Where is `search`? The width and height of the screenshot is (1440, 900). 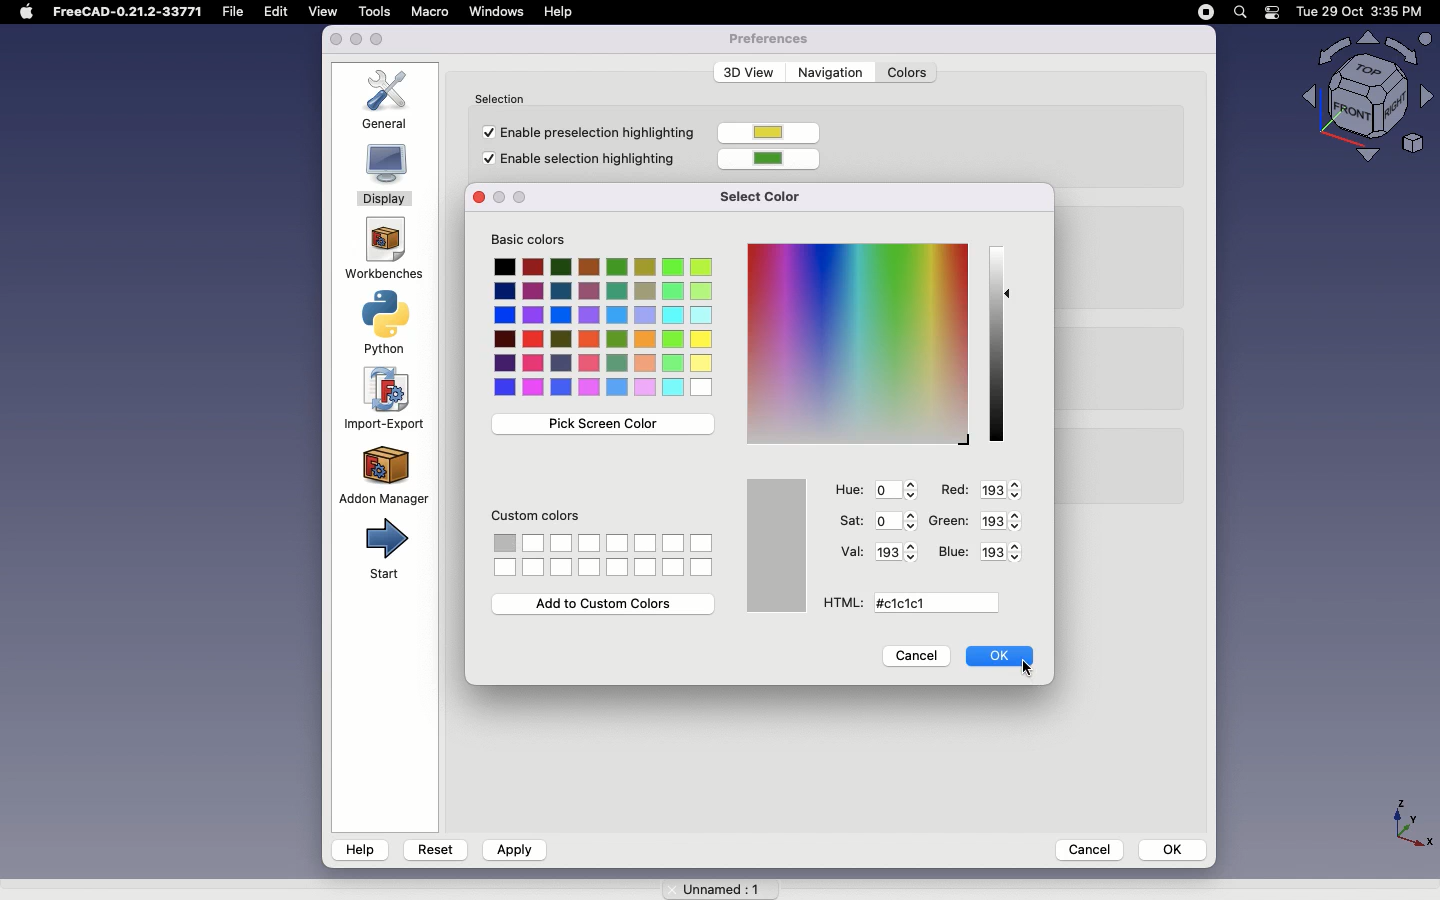 search is located at coordinates (1239, 12).